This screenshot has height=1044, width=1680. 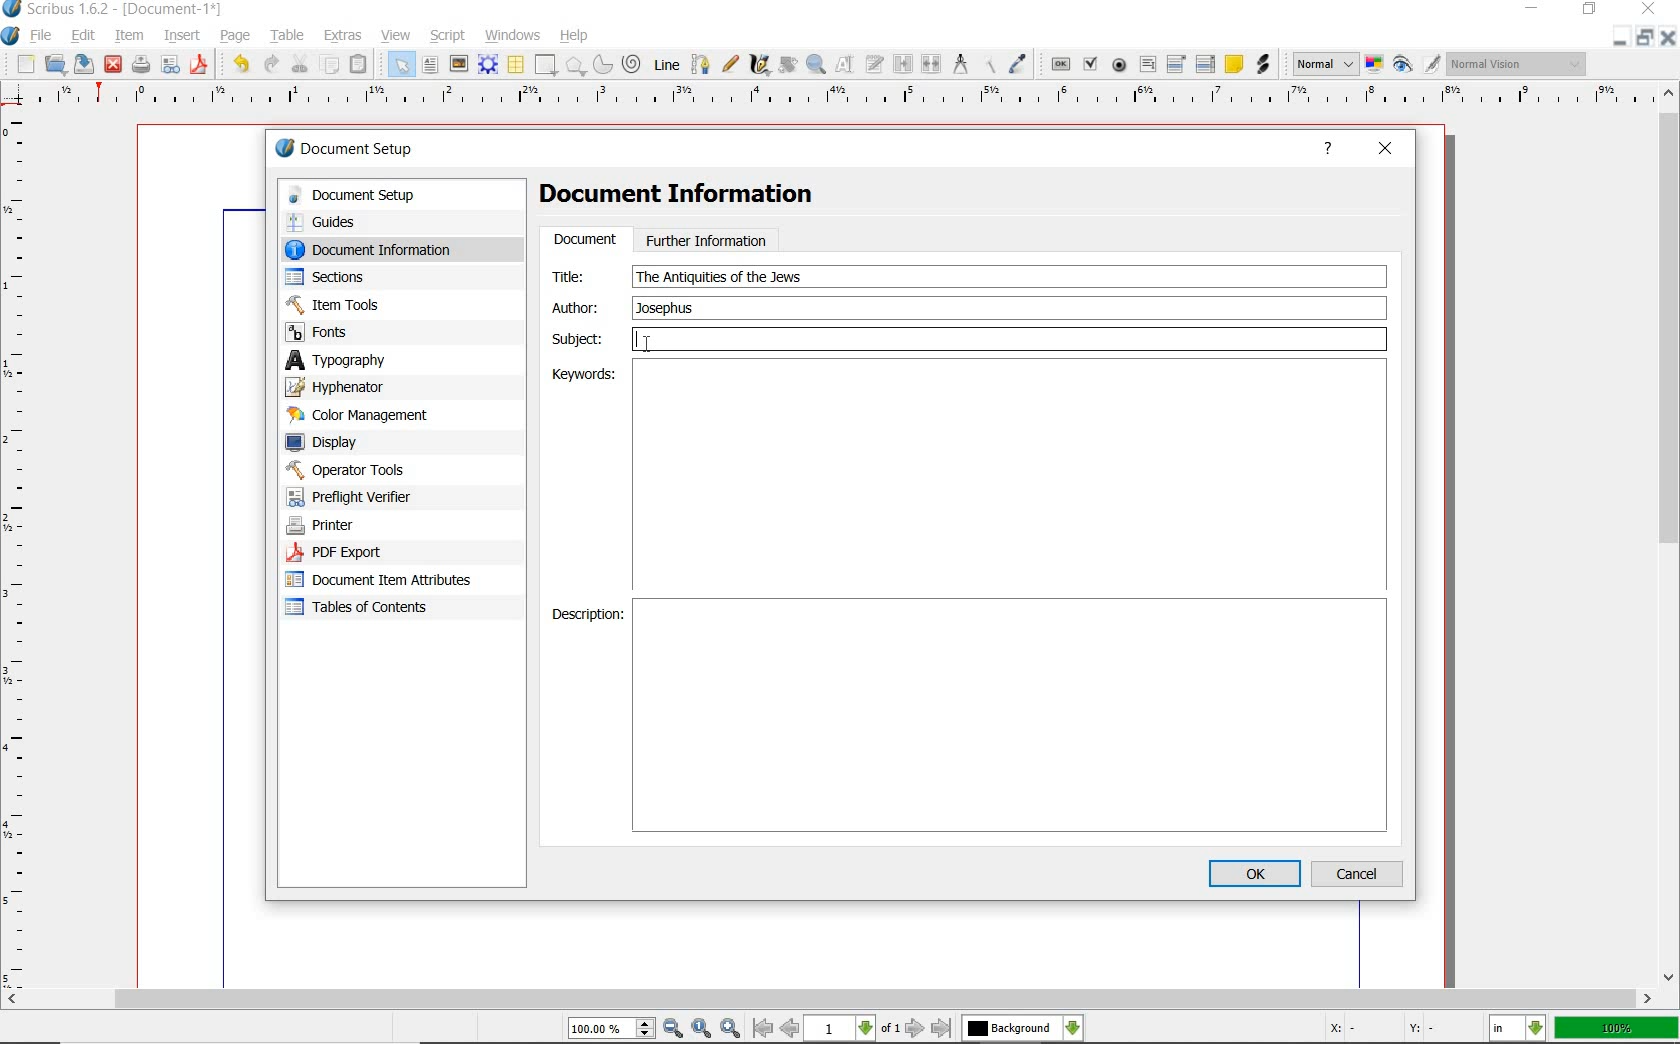 I want to click on document setup, so click(x=346, y=148).